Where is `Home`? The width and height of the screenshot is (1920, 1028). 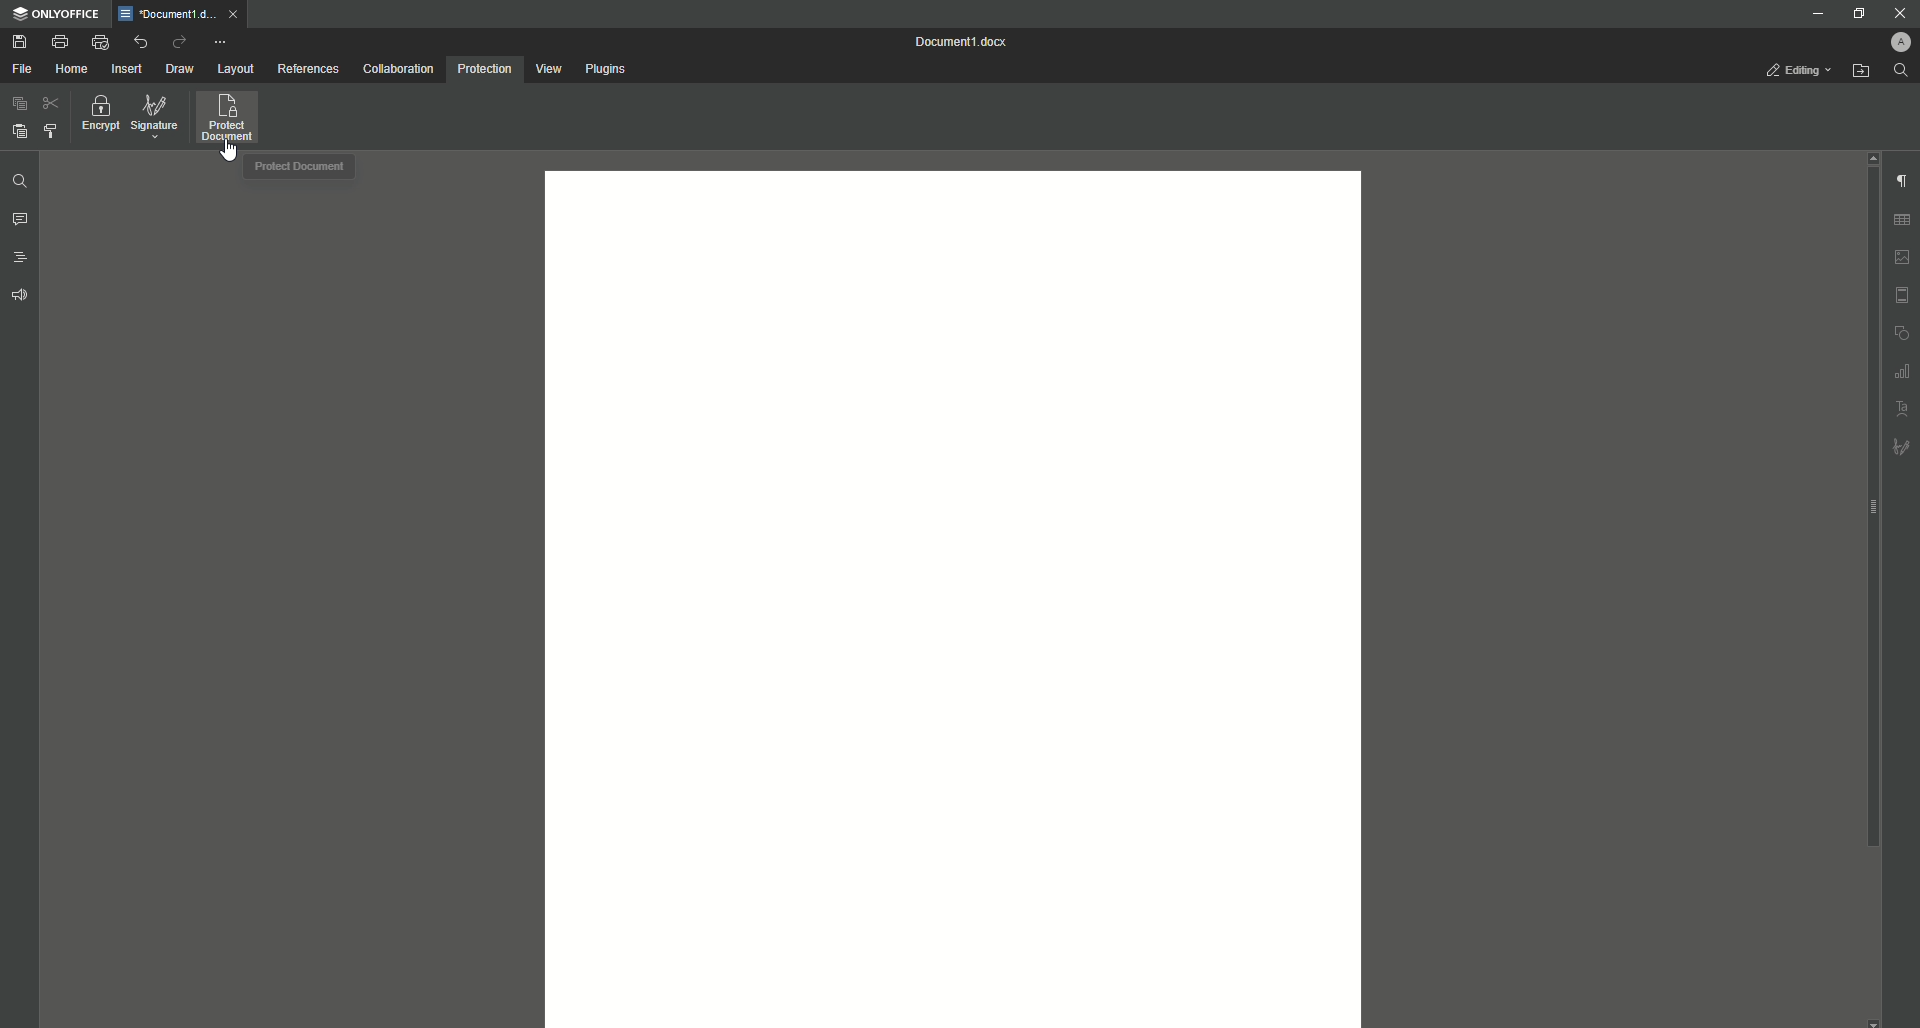
Home is located at coordinates (71, 70).